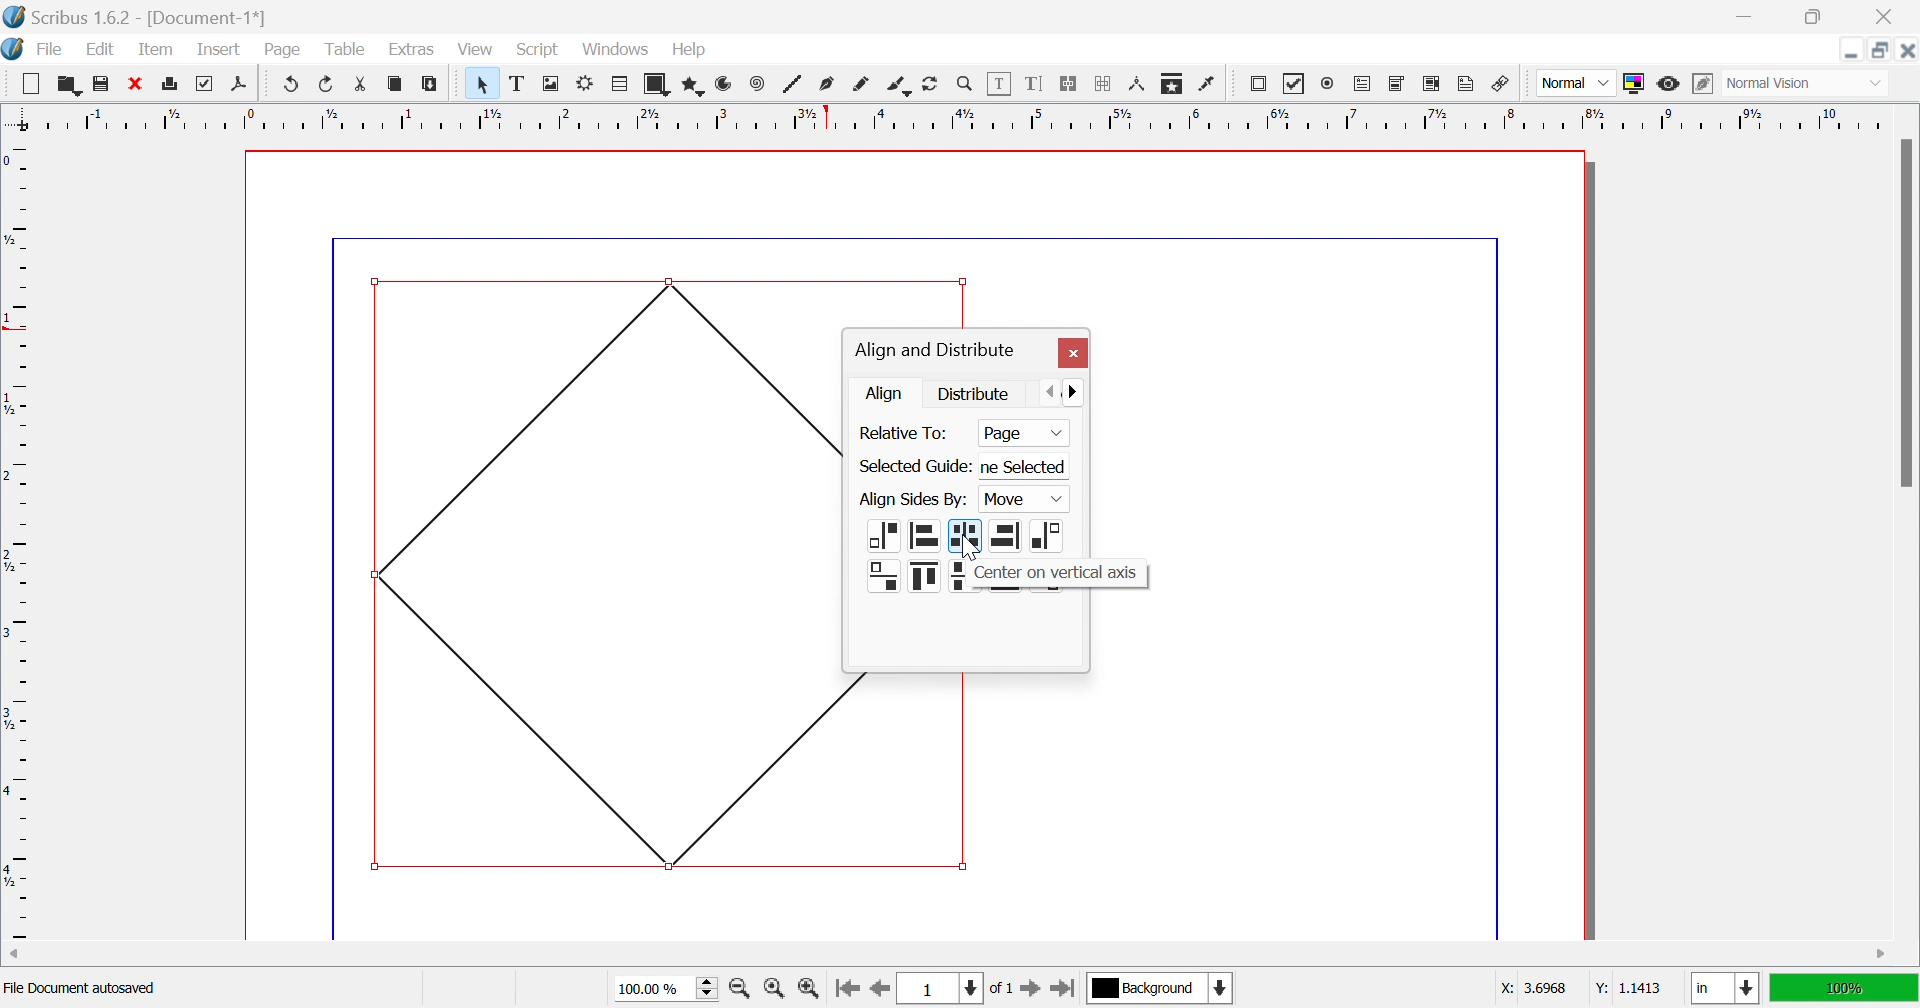 This screenshot has height=1008, width=1920. Describe the element at coordinates (1727, 990) in the screenshot. I see `in` at that location.